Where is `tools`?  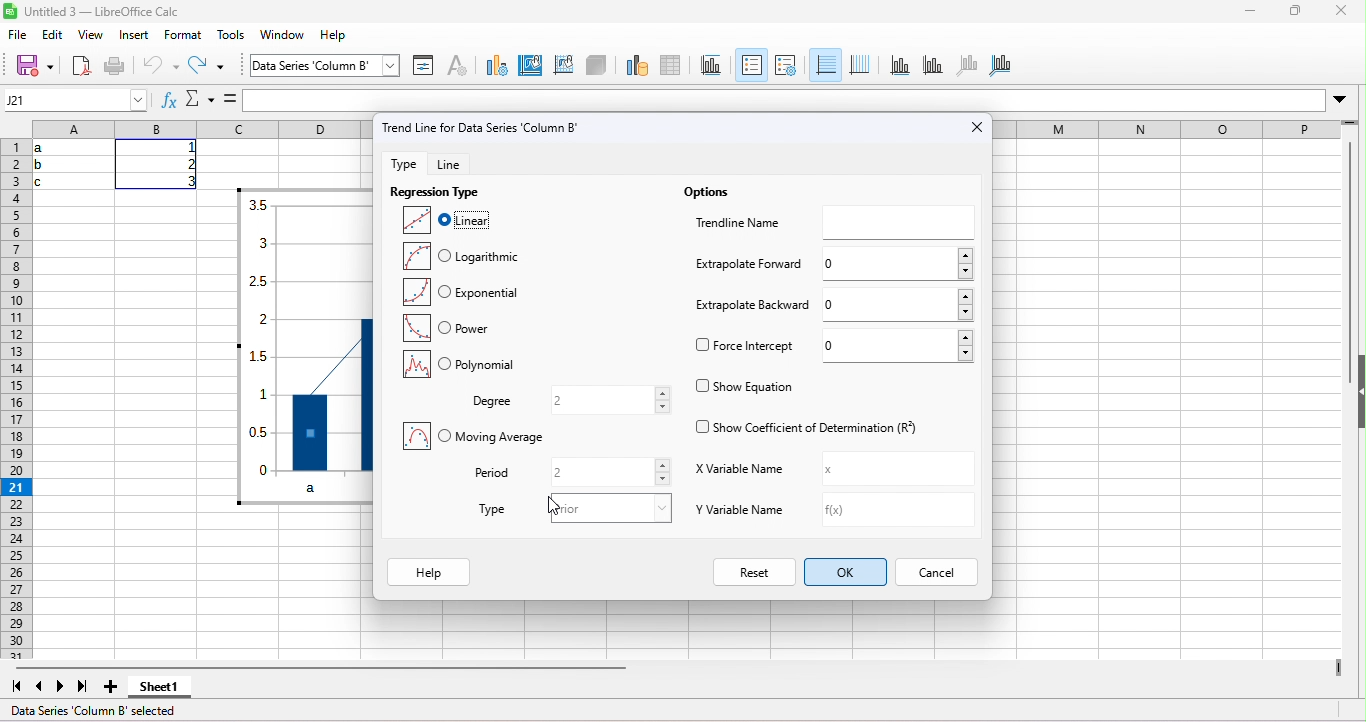
tools is located at coordinates (232, 38).